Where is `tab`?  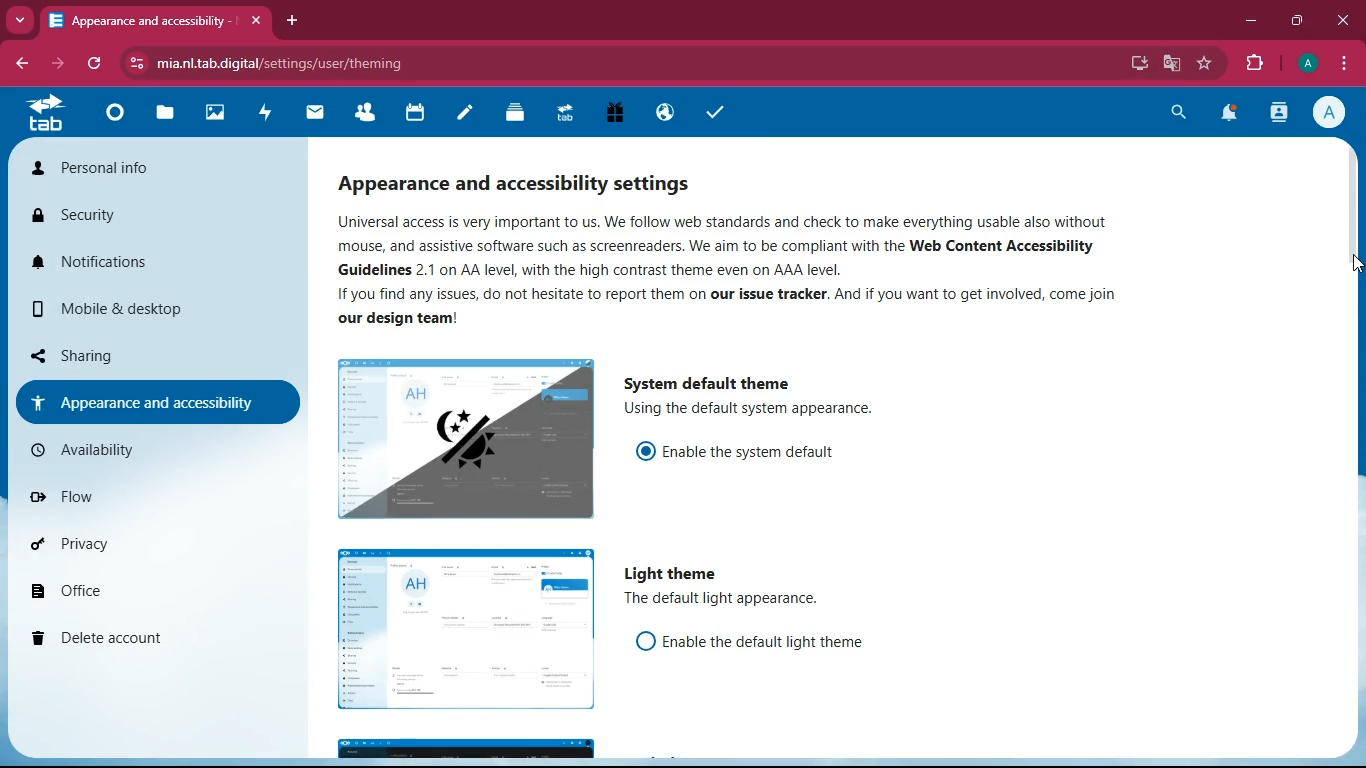
tab is located at coordinates (563, 113).